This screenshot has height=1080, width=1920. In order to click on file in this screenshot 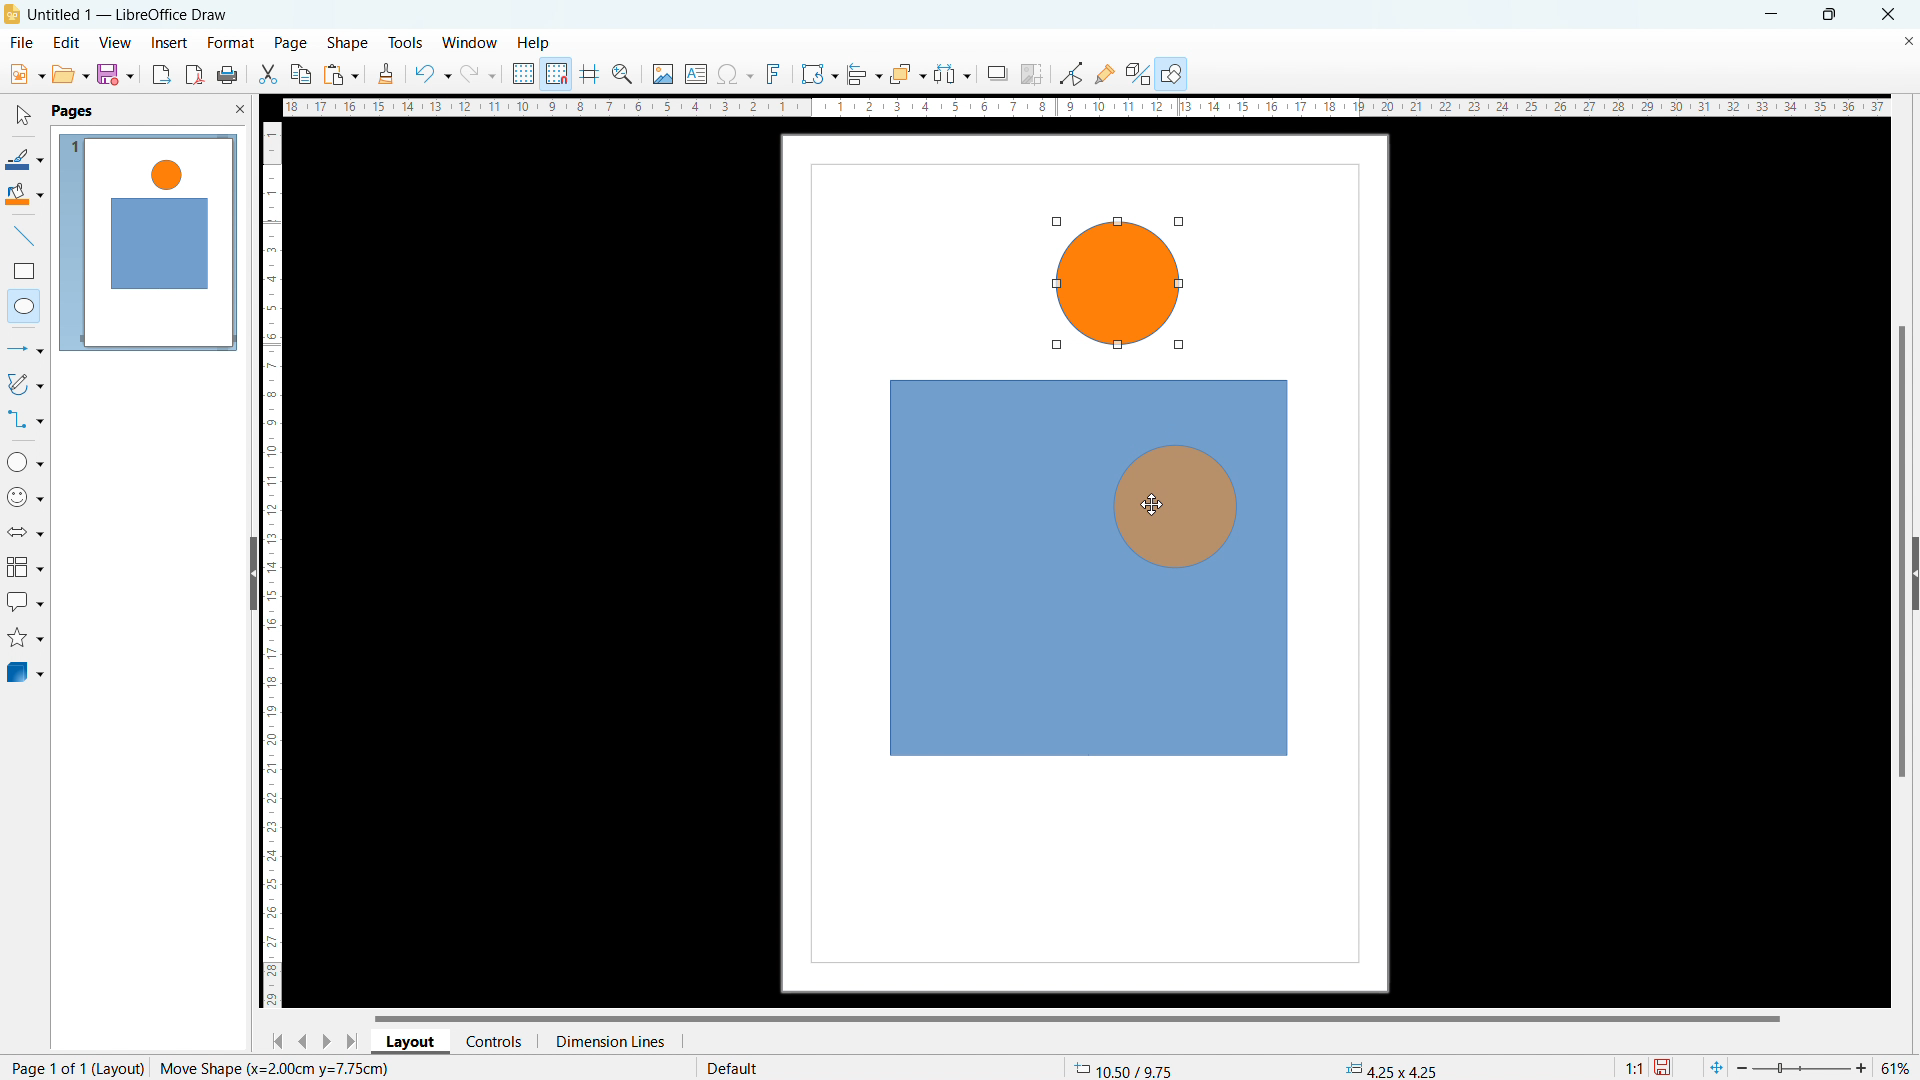, I will do `click(20, 44)`.